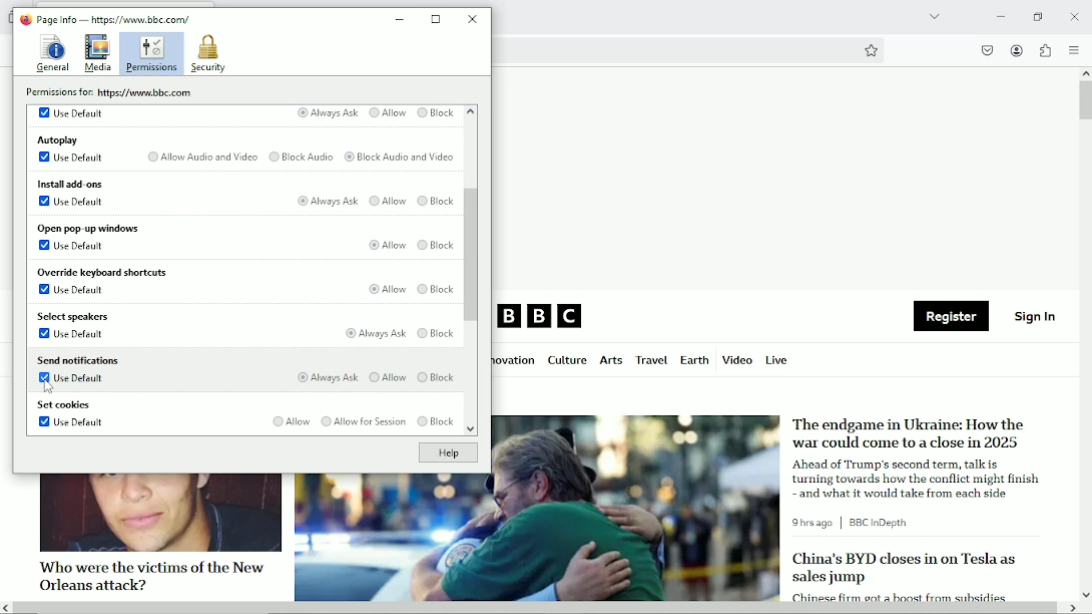 The height and width of the screenshot is (614, 1092). Describe the element at coordinates (899, 595) in the screenshot. I see `Chinese firm got a boost from subsides` at that location.